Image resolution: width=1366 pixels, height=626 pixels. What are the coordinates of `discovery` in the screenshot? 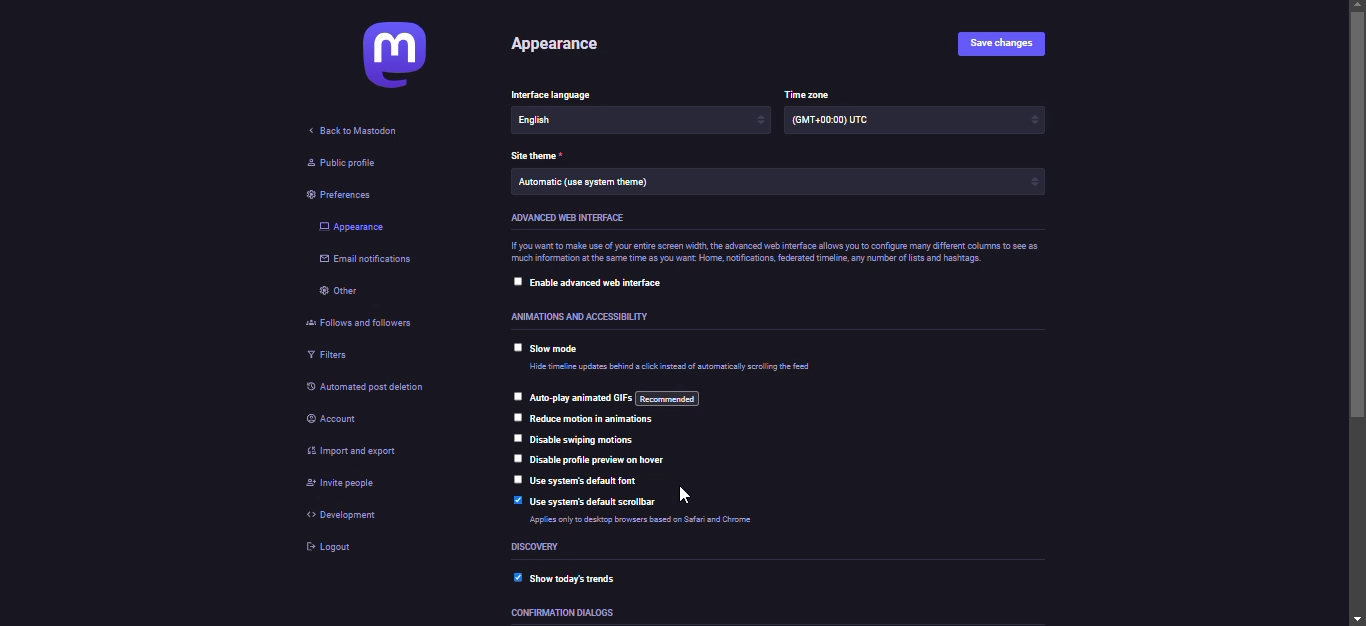 It's located at (536, 548).